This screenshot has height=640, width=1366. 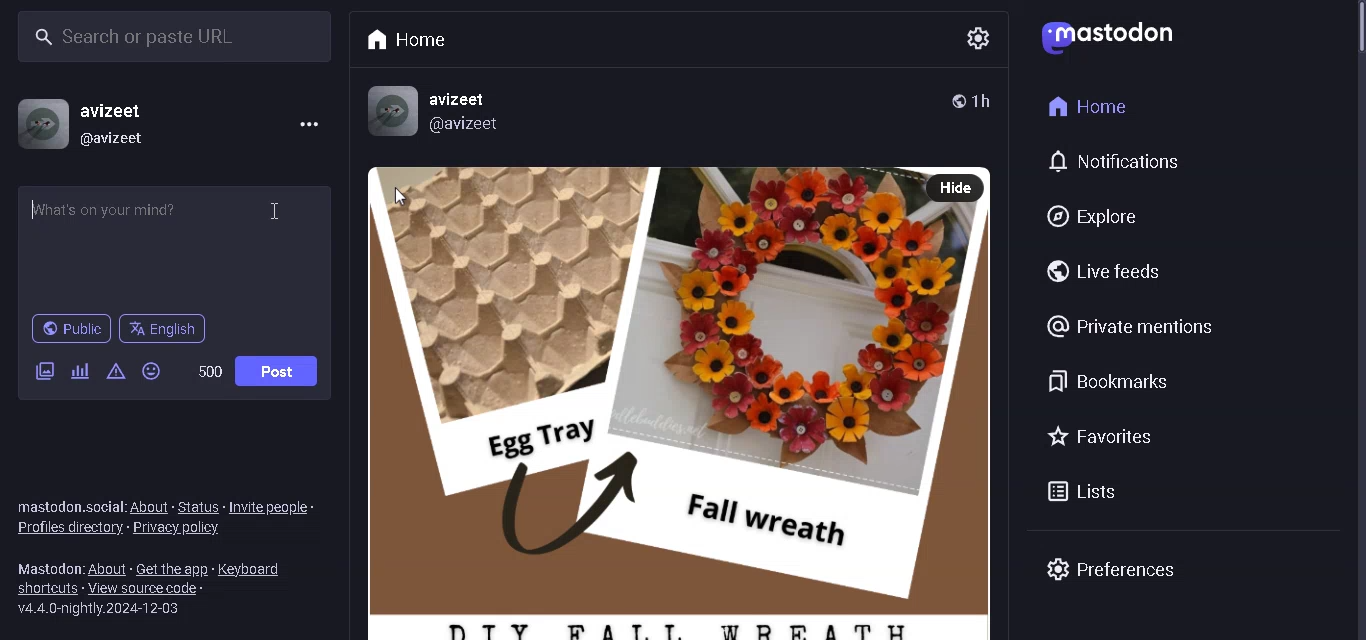 I want to click on INVITE PEOPLE, so click(x=272, y=507).